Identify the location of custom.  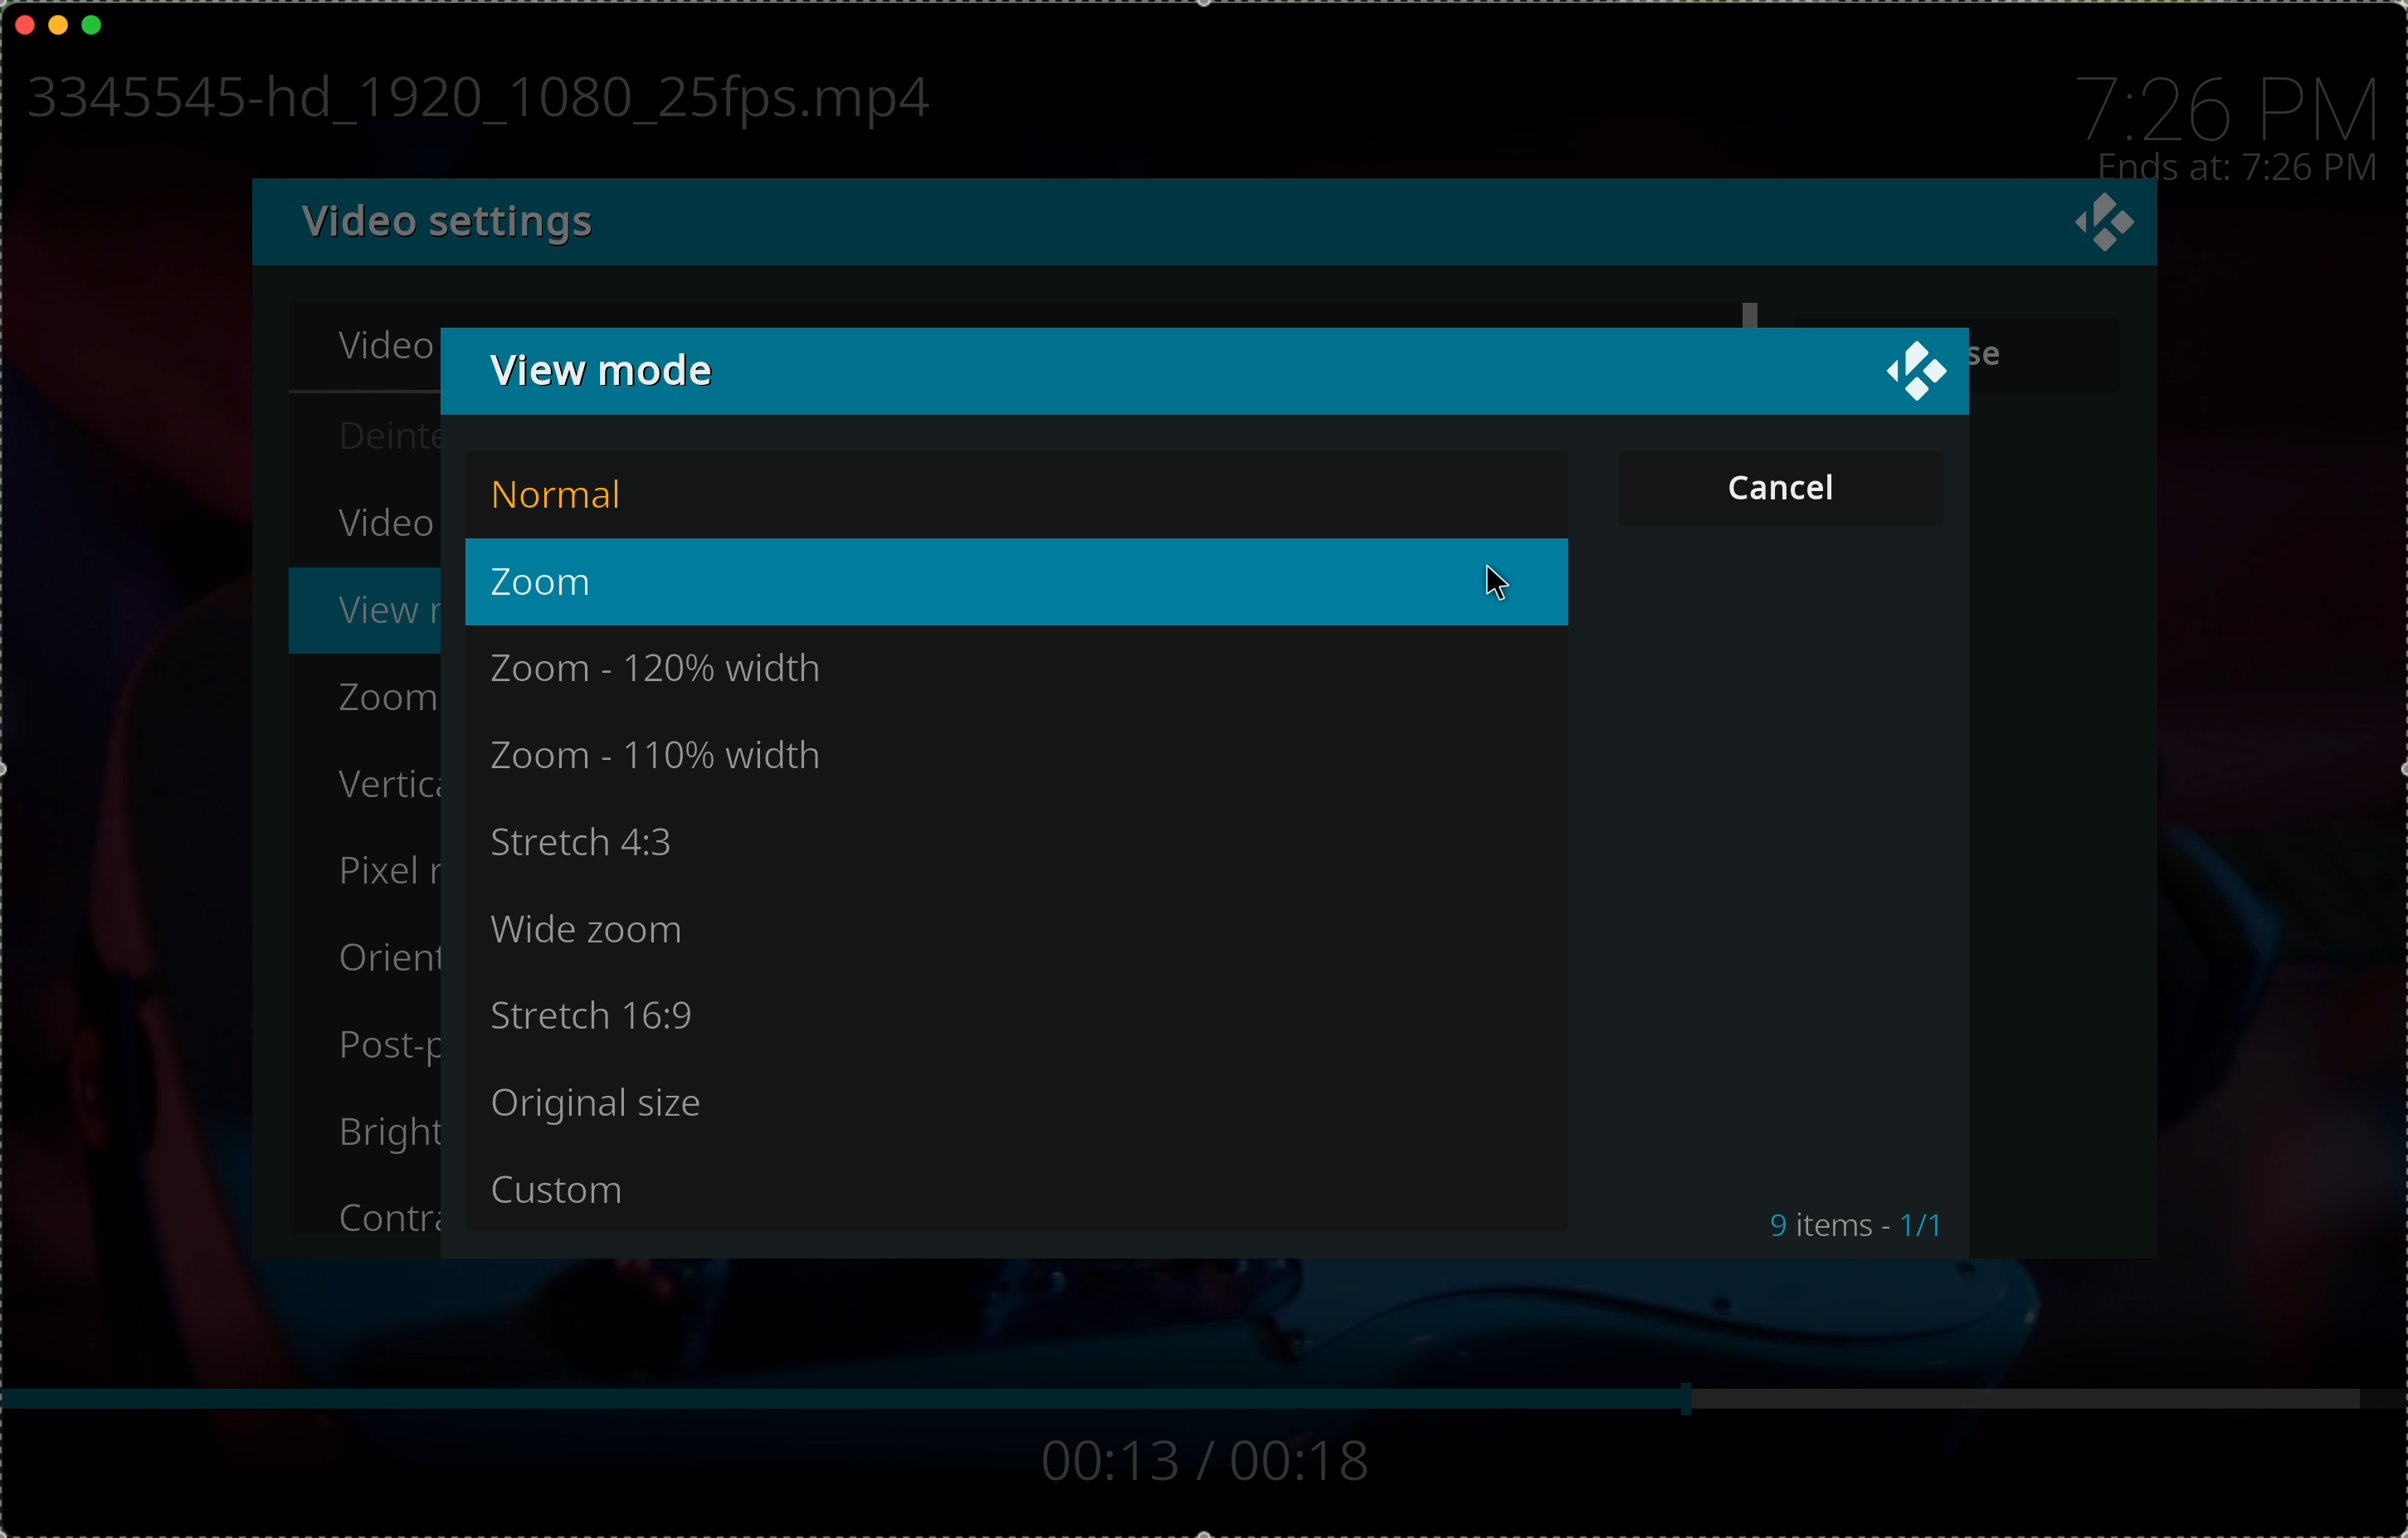
(564, 1192).